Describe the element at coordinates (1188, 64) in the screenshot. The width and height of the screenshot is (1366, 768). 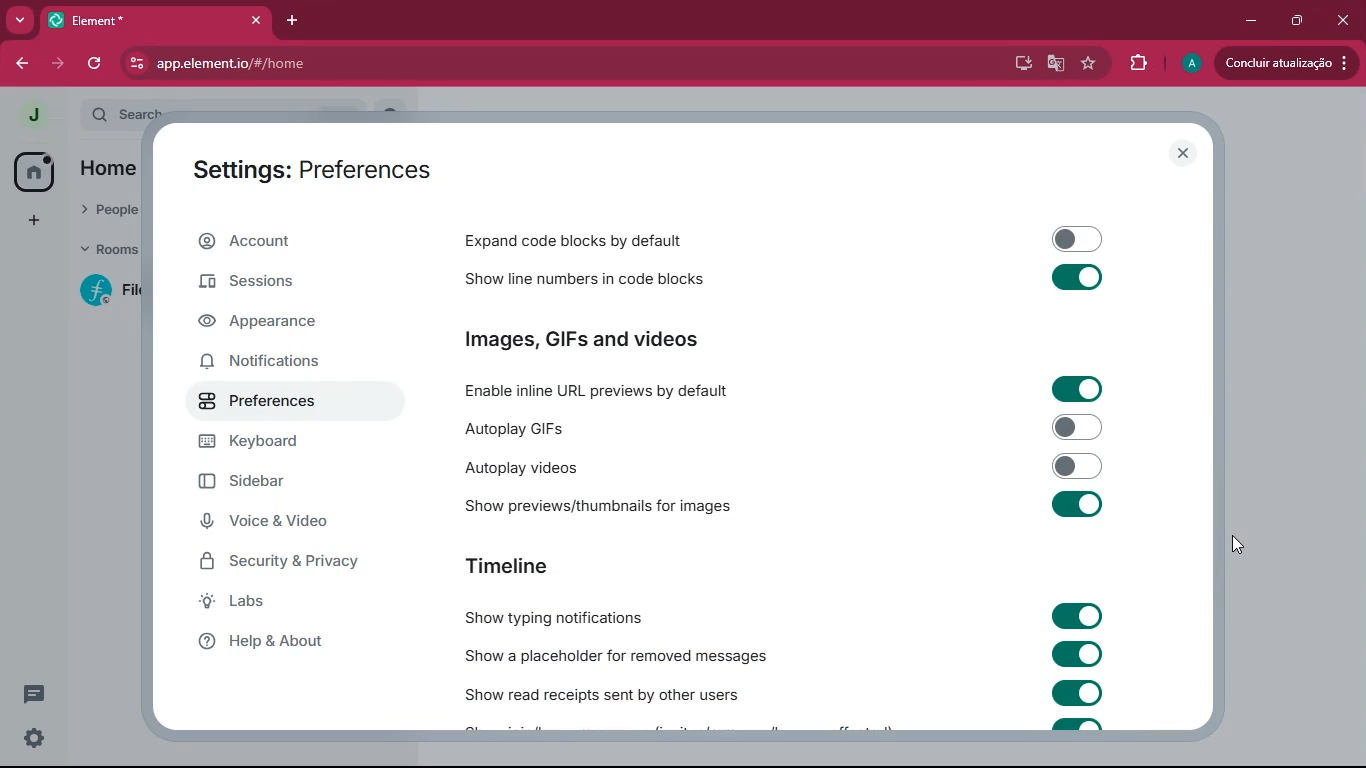
I see `profile` at that location.